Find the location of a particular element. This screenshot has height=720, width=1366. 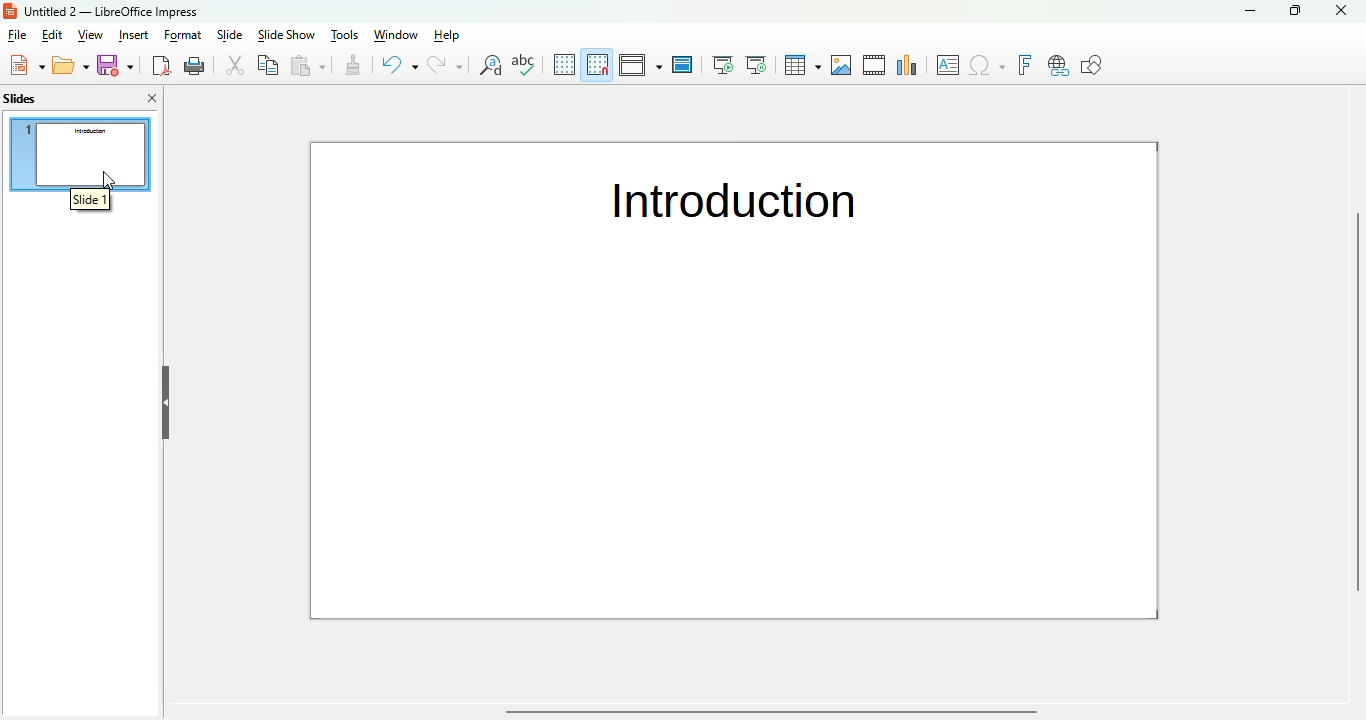

table is located at coordinates (802, 65).